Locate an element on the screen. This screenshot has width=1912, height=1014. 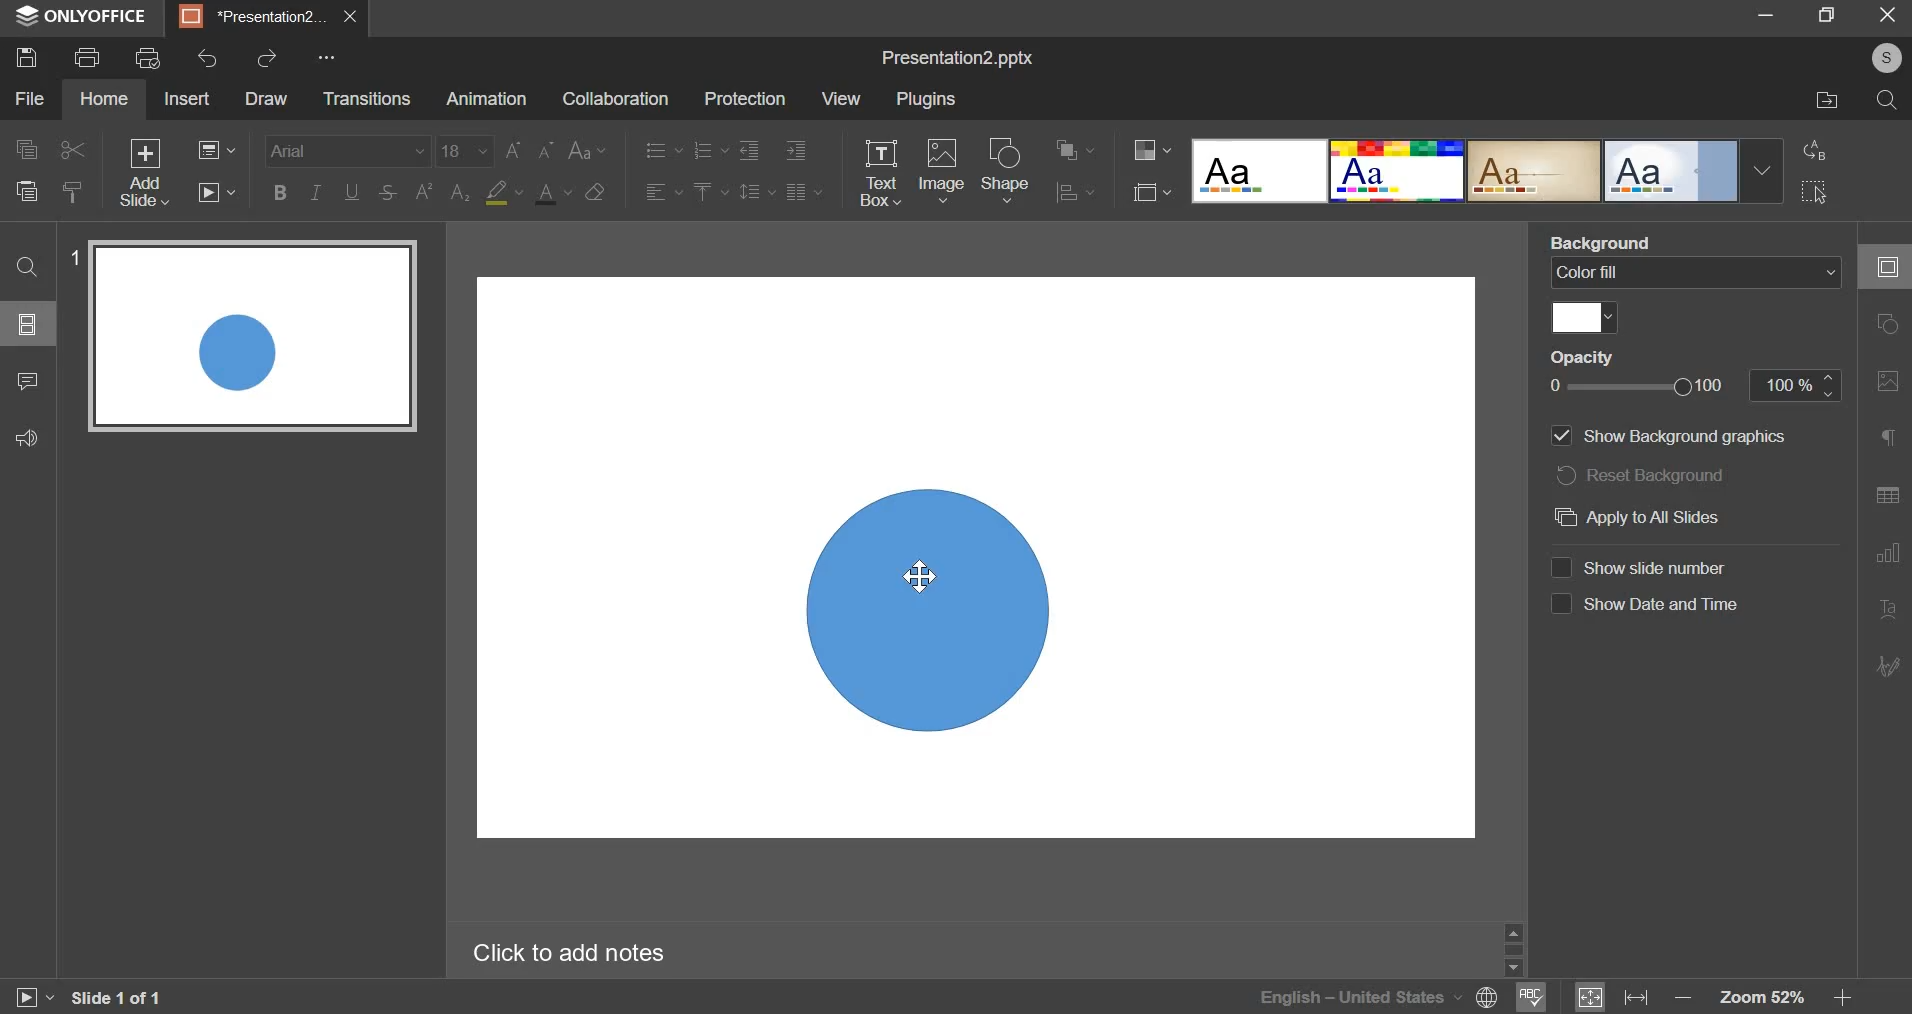
arrange shape is located at coordinates (1070, 150).